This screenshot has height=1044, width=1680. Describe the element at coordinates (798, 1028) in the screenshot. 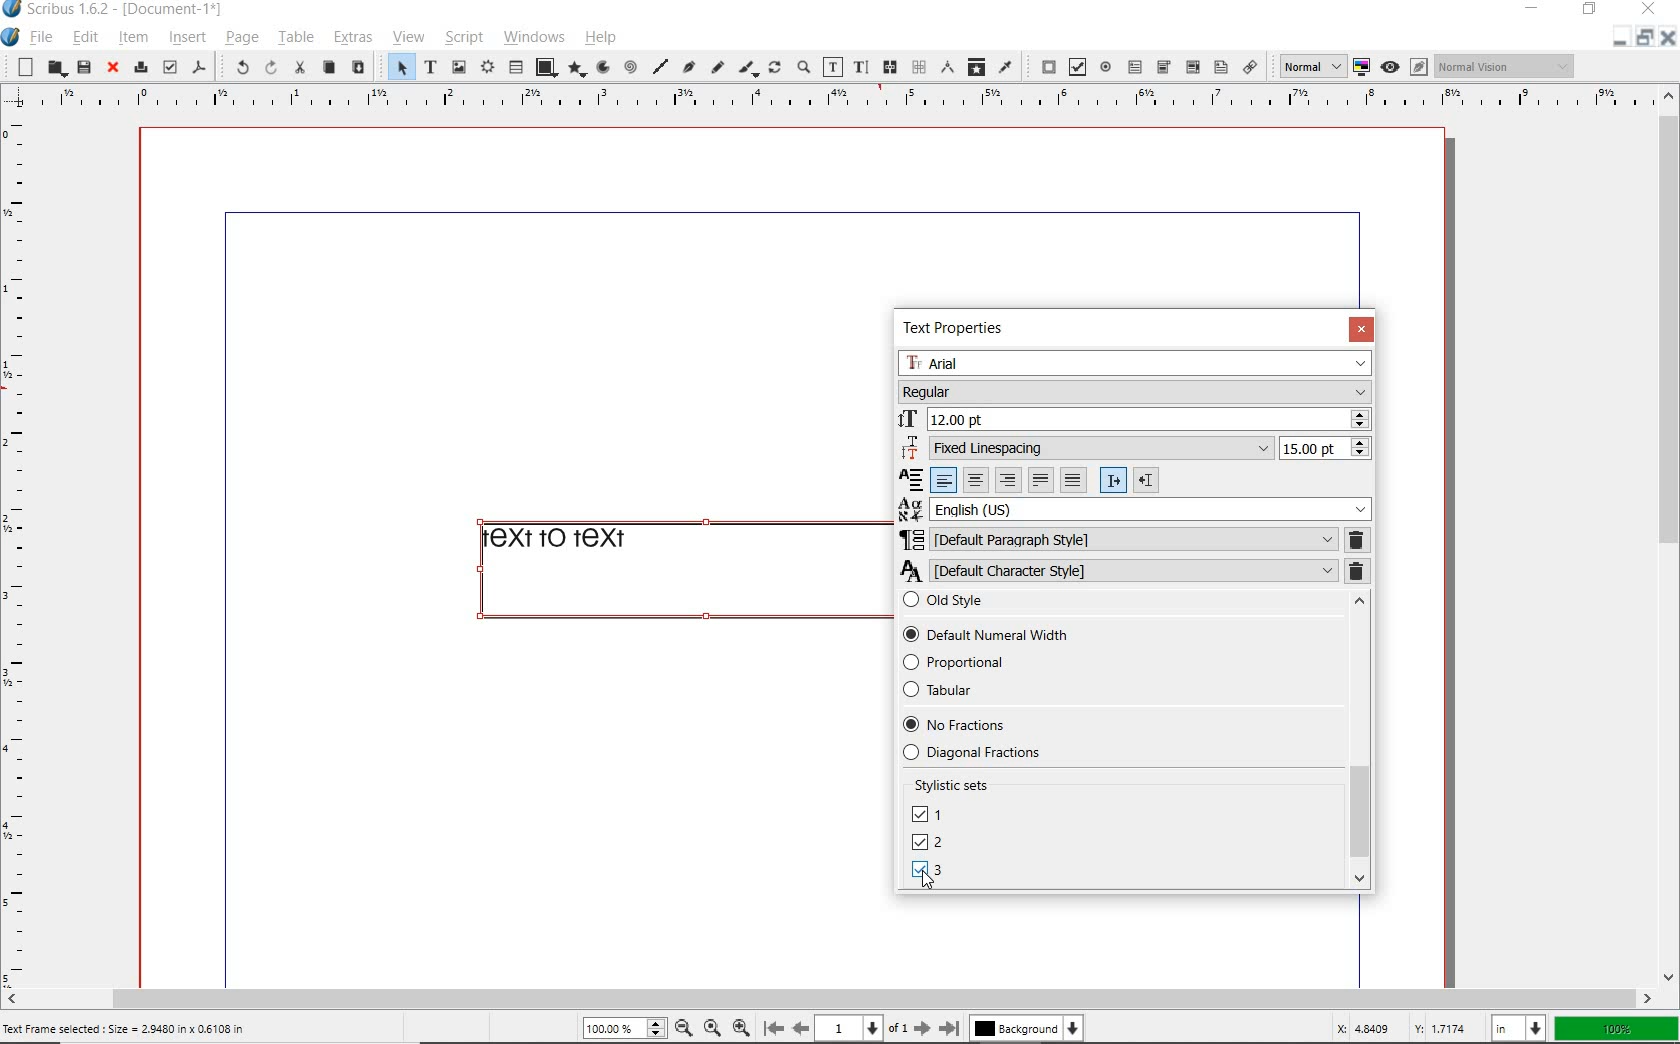

I see `Previous page` at that location.